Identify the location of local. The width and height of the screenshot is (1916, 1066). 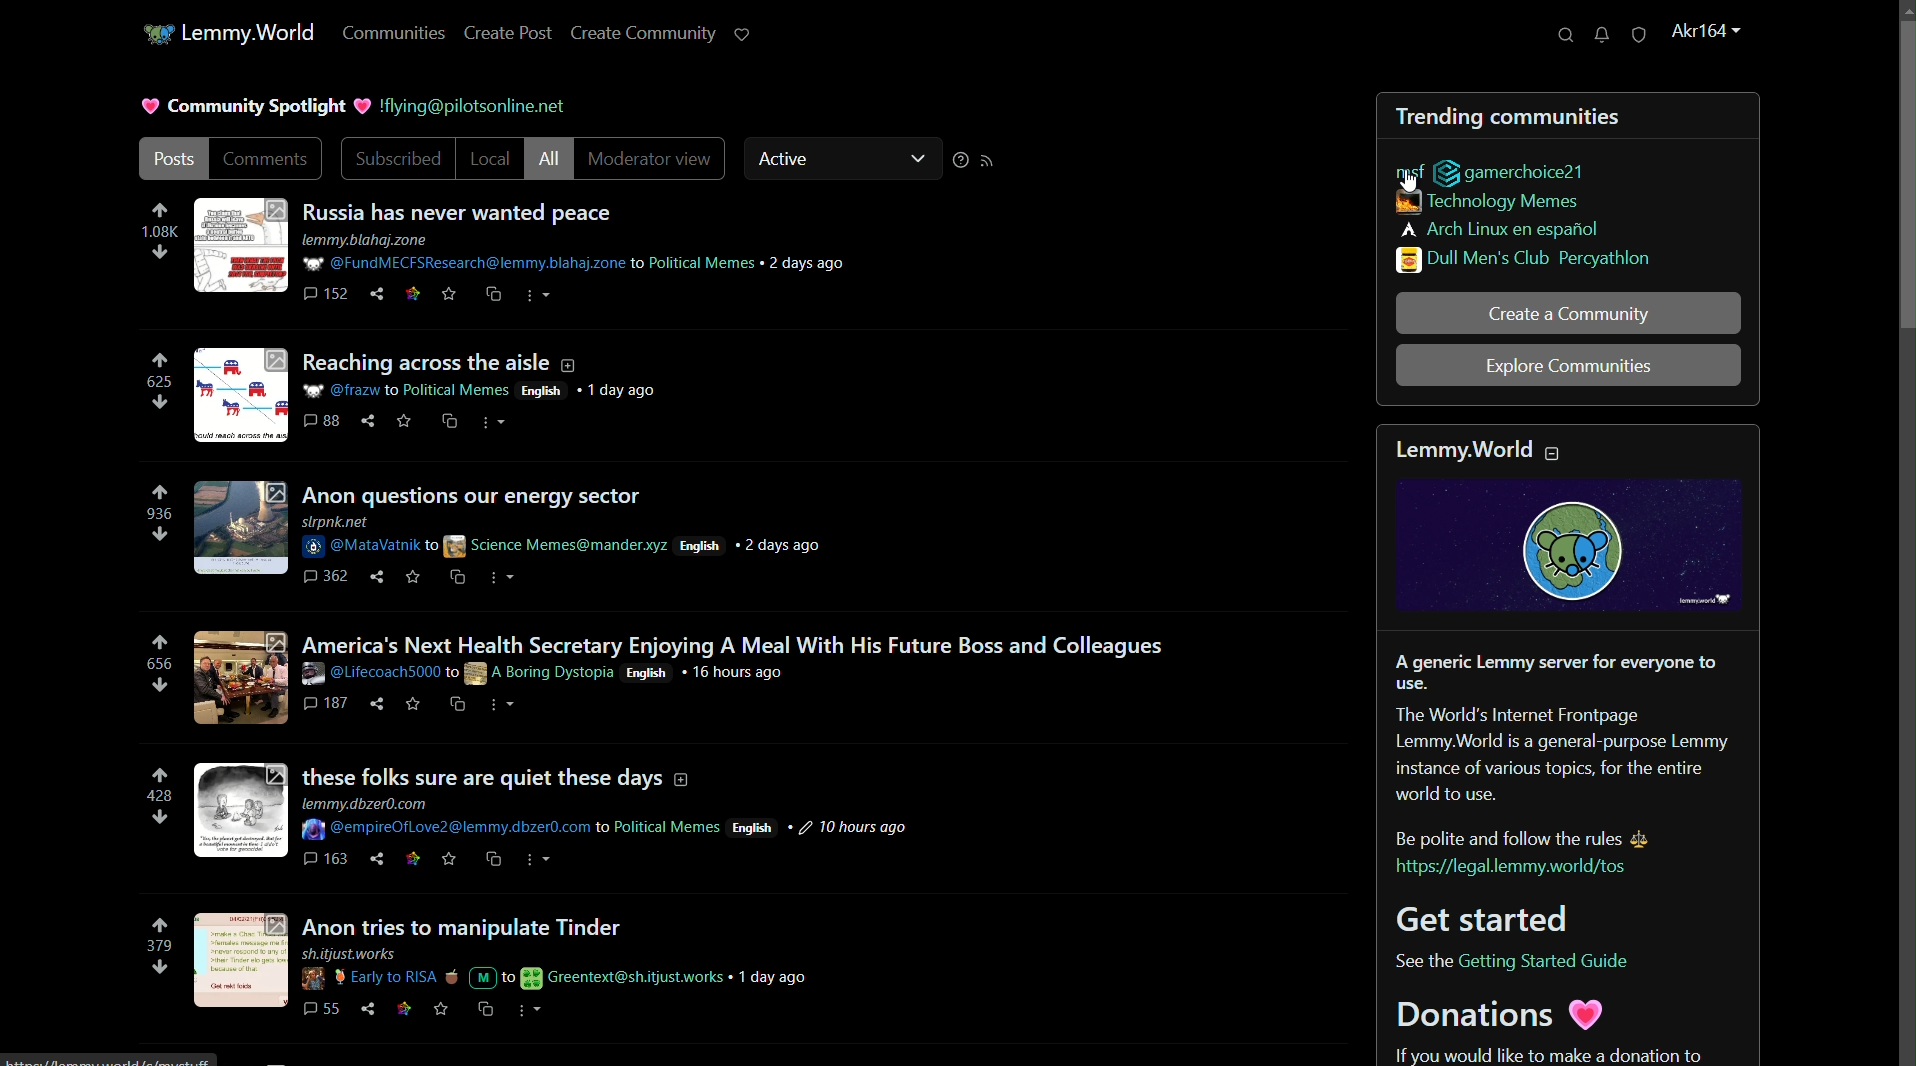
(494, 159).